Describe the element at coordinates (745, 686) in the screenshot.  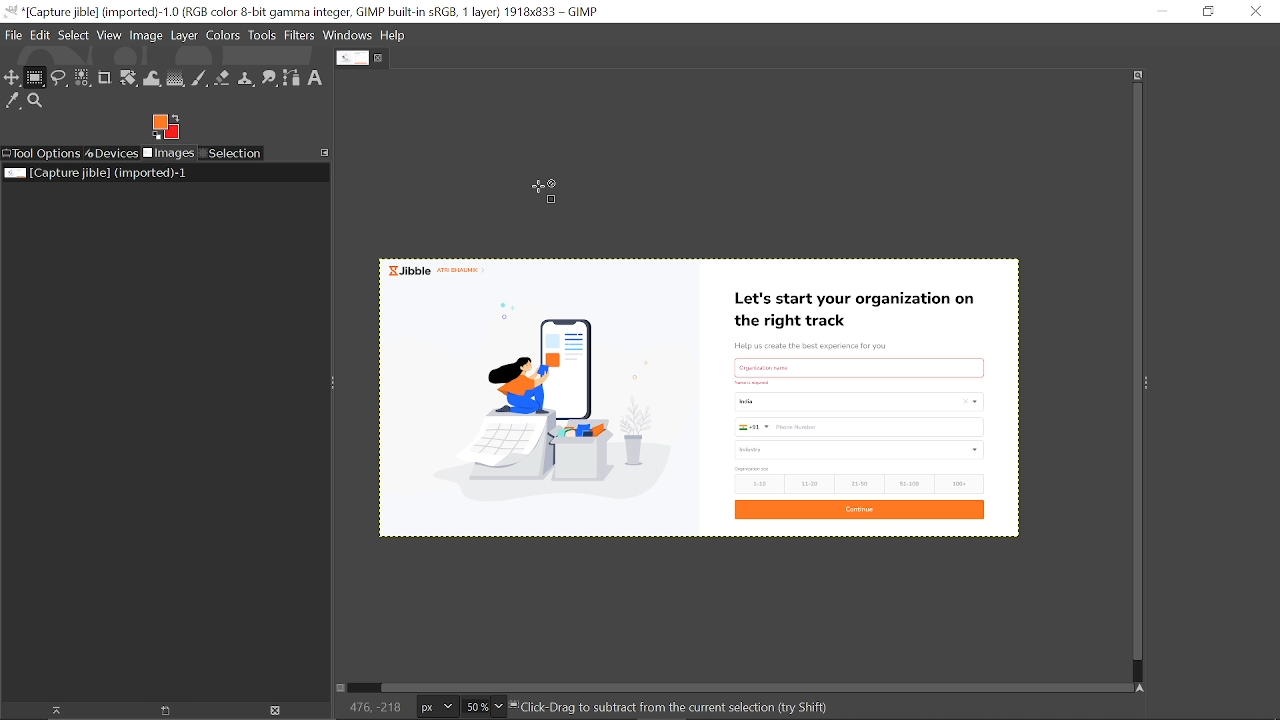
I see `Horizontal scrollbar` at that location.